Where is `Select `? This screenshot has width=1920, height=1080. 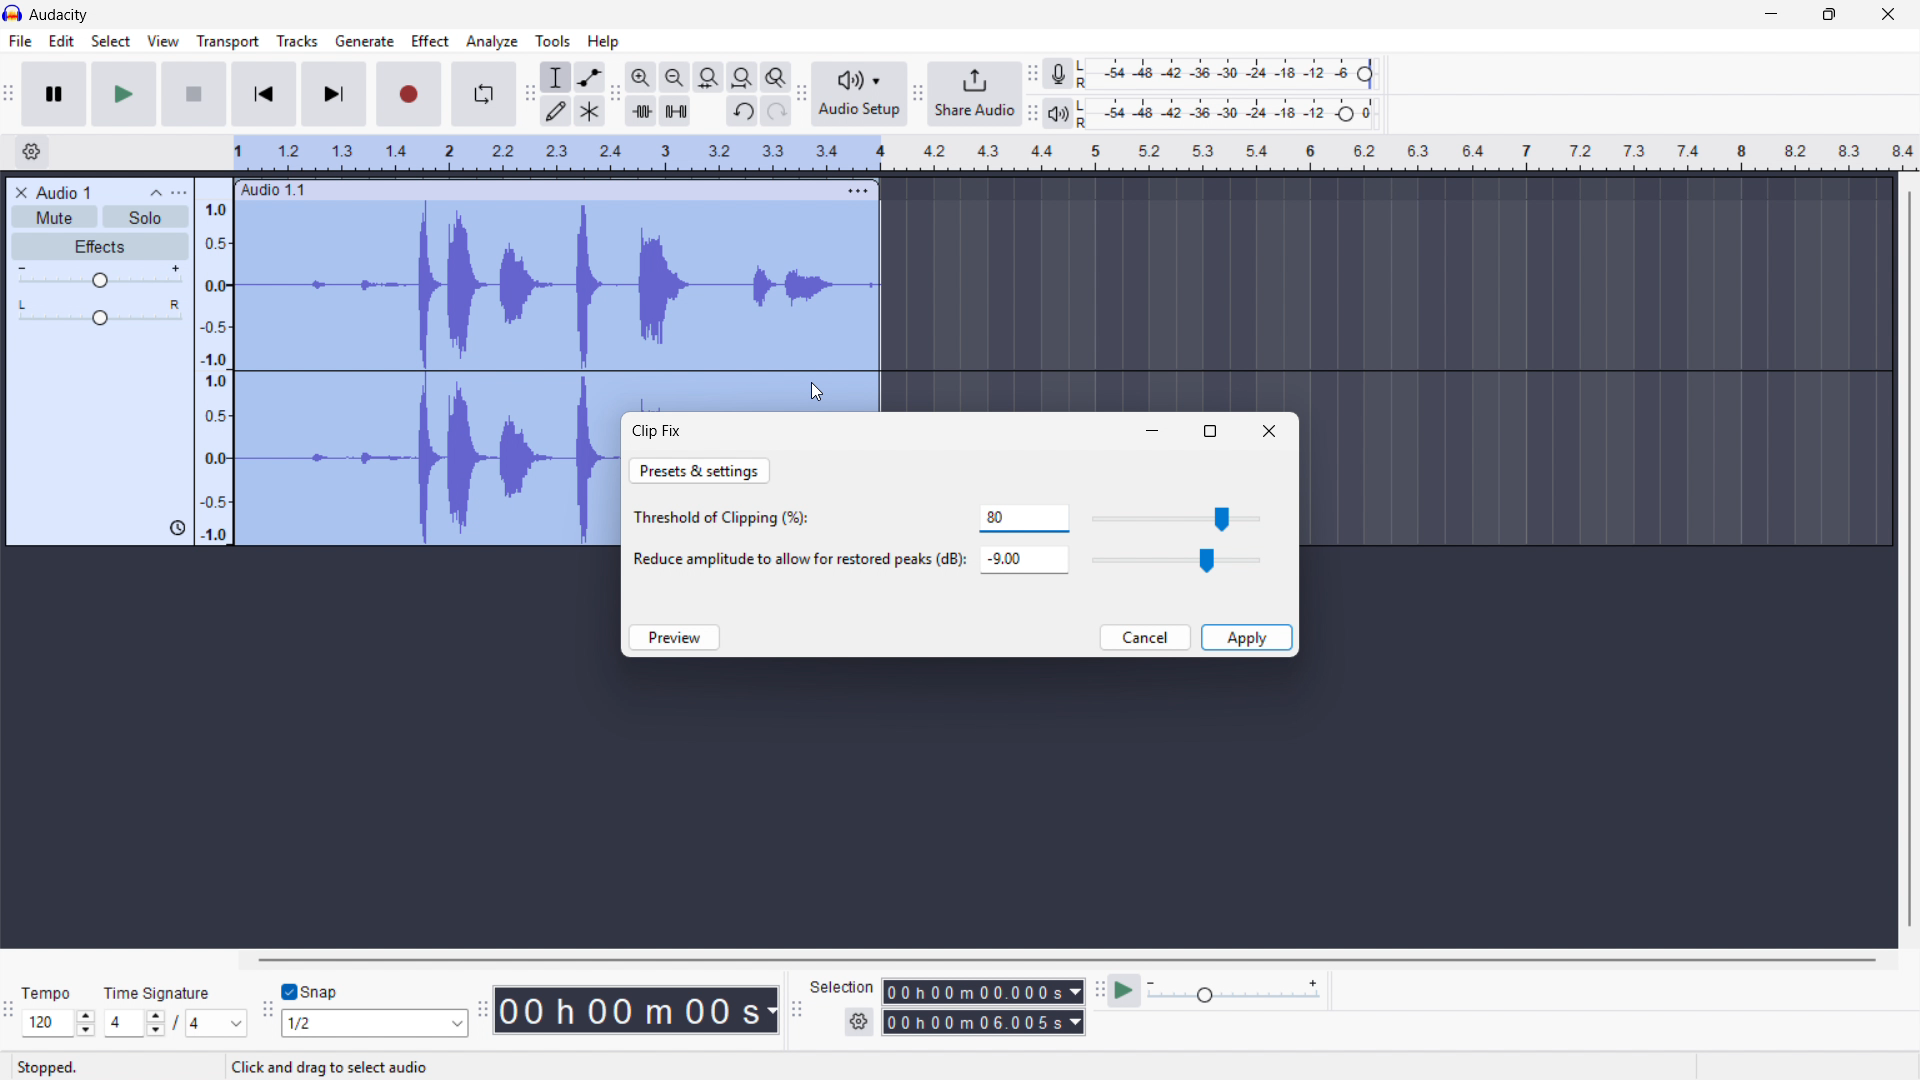 Select  is located at coordinates (110, 42).